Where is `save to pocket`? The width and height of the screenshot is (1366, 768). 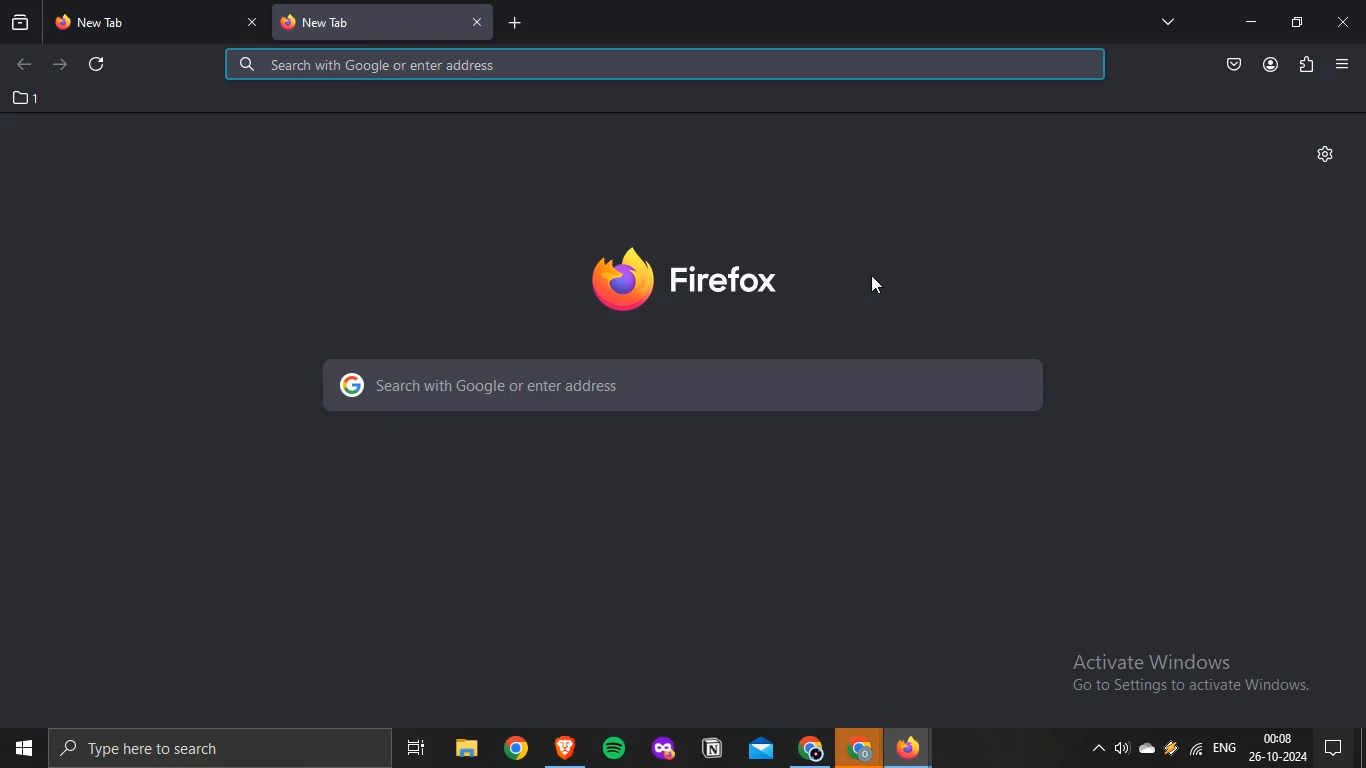
save to pocket is located at coordinates (1235, 66).